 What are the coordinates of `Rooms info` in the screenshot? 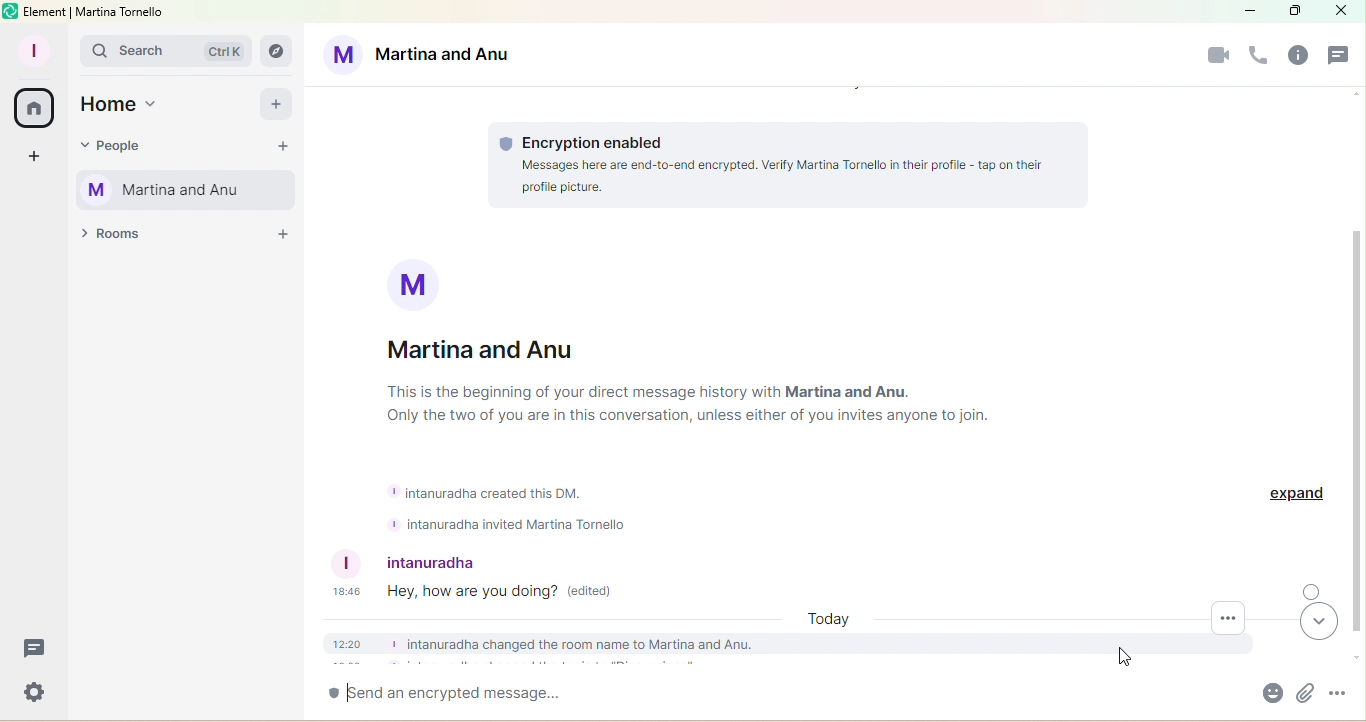 It's located at (1302, 58).